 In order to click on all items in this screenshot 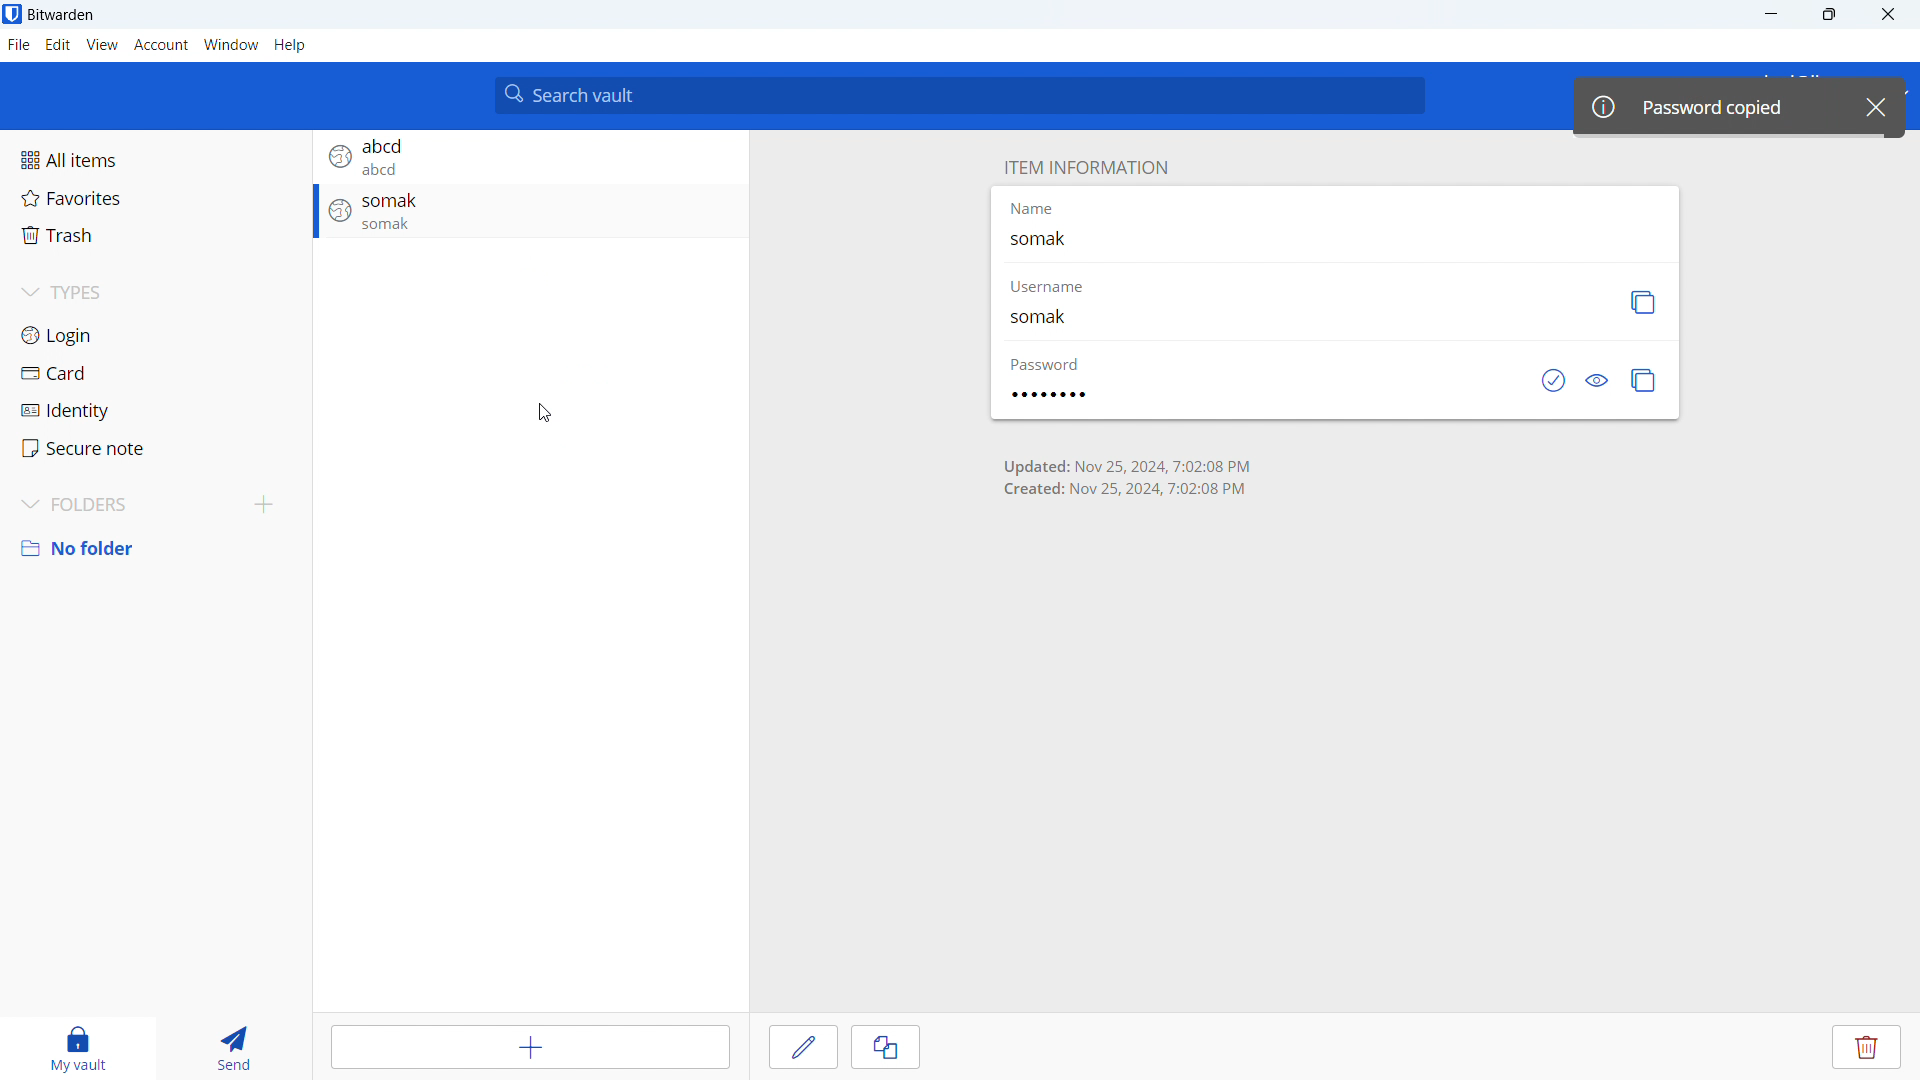, I will do `click(154, 160)`.